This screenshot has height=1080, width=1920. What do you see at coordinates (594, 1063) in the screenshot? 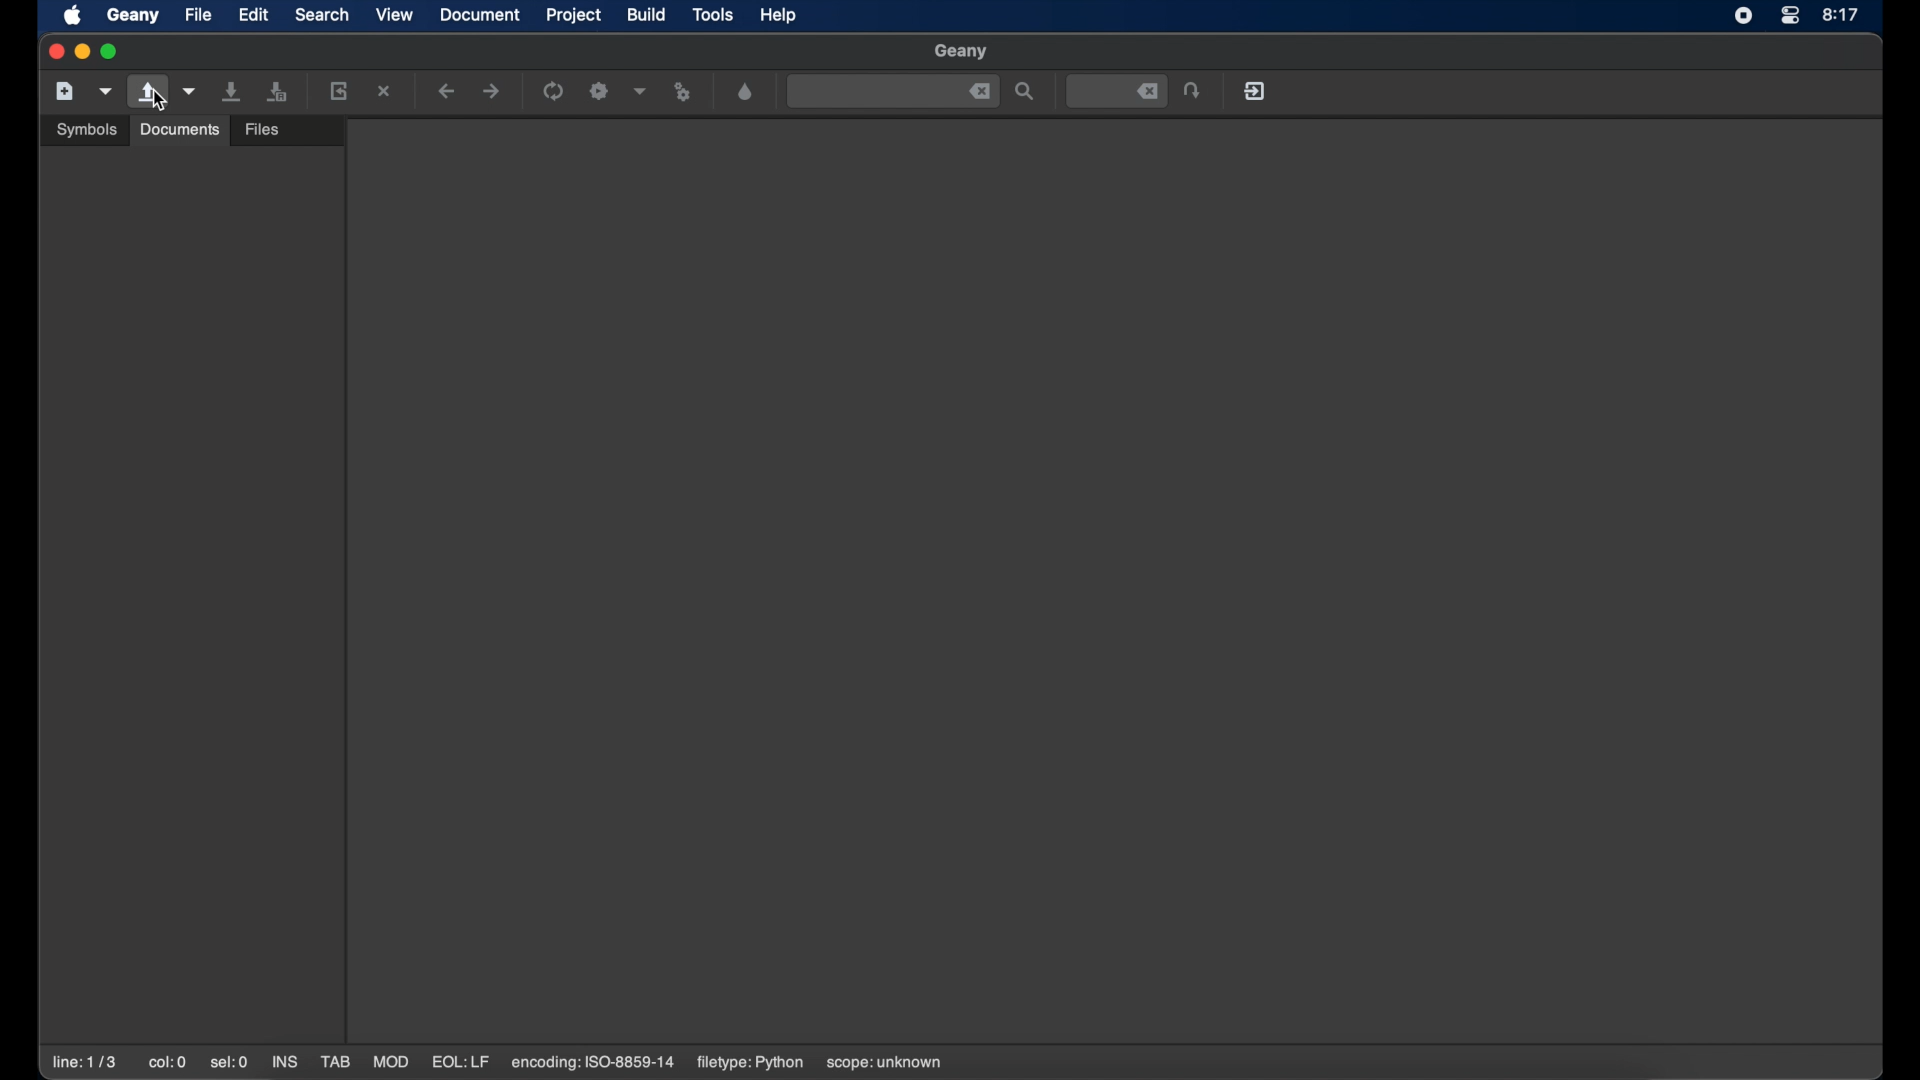
I see `encoding` at bounding box center [594, 1063].